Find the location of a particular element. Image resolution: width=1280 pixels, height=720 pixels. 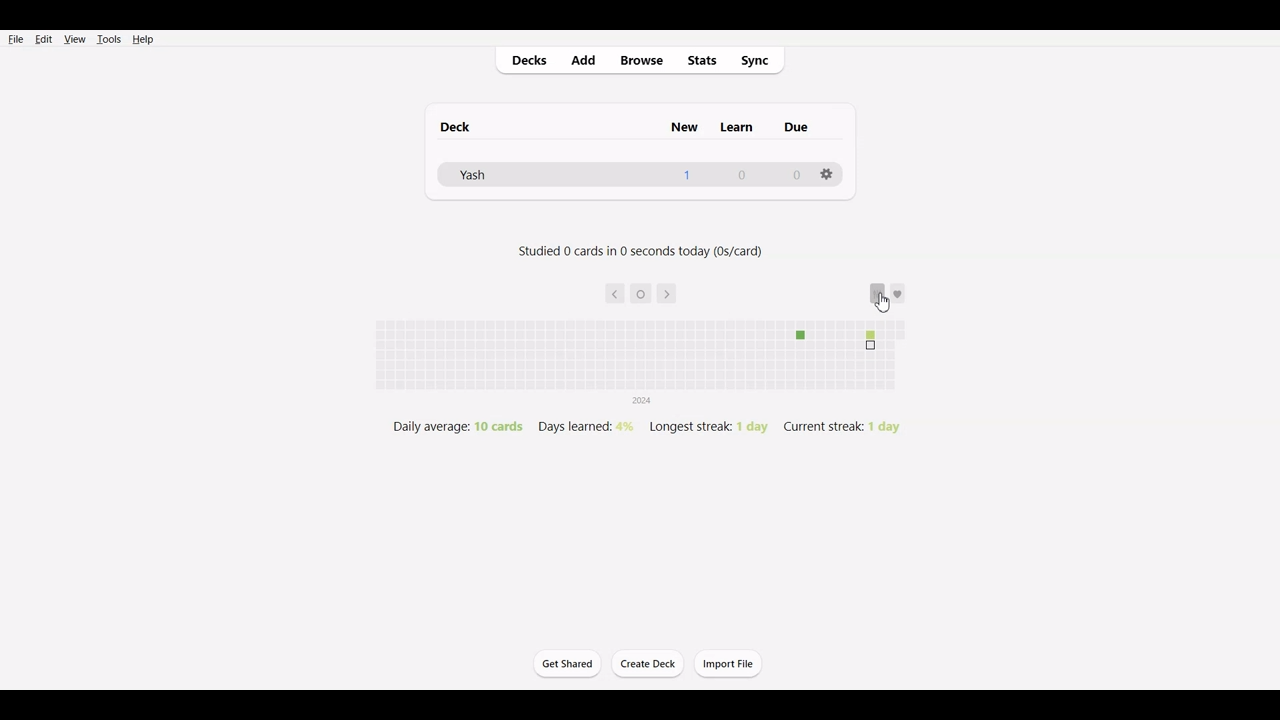

Studied 0 cards in 0 seconds today (0s/card) is located at coordinates (638, 249).